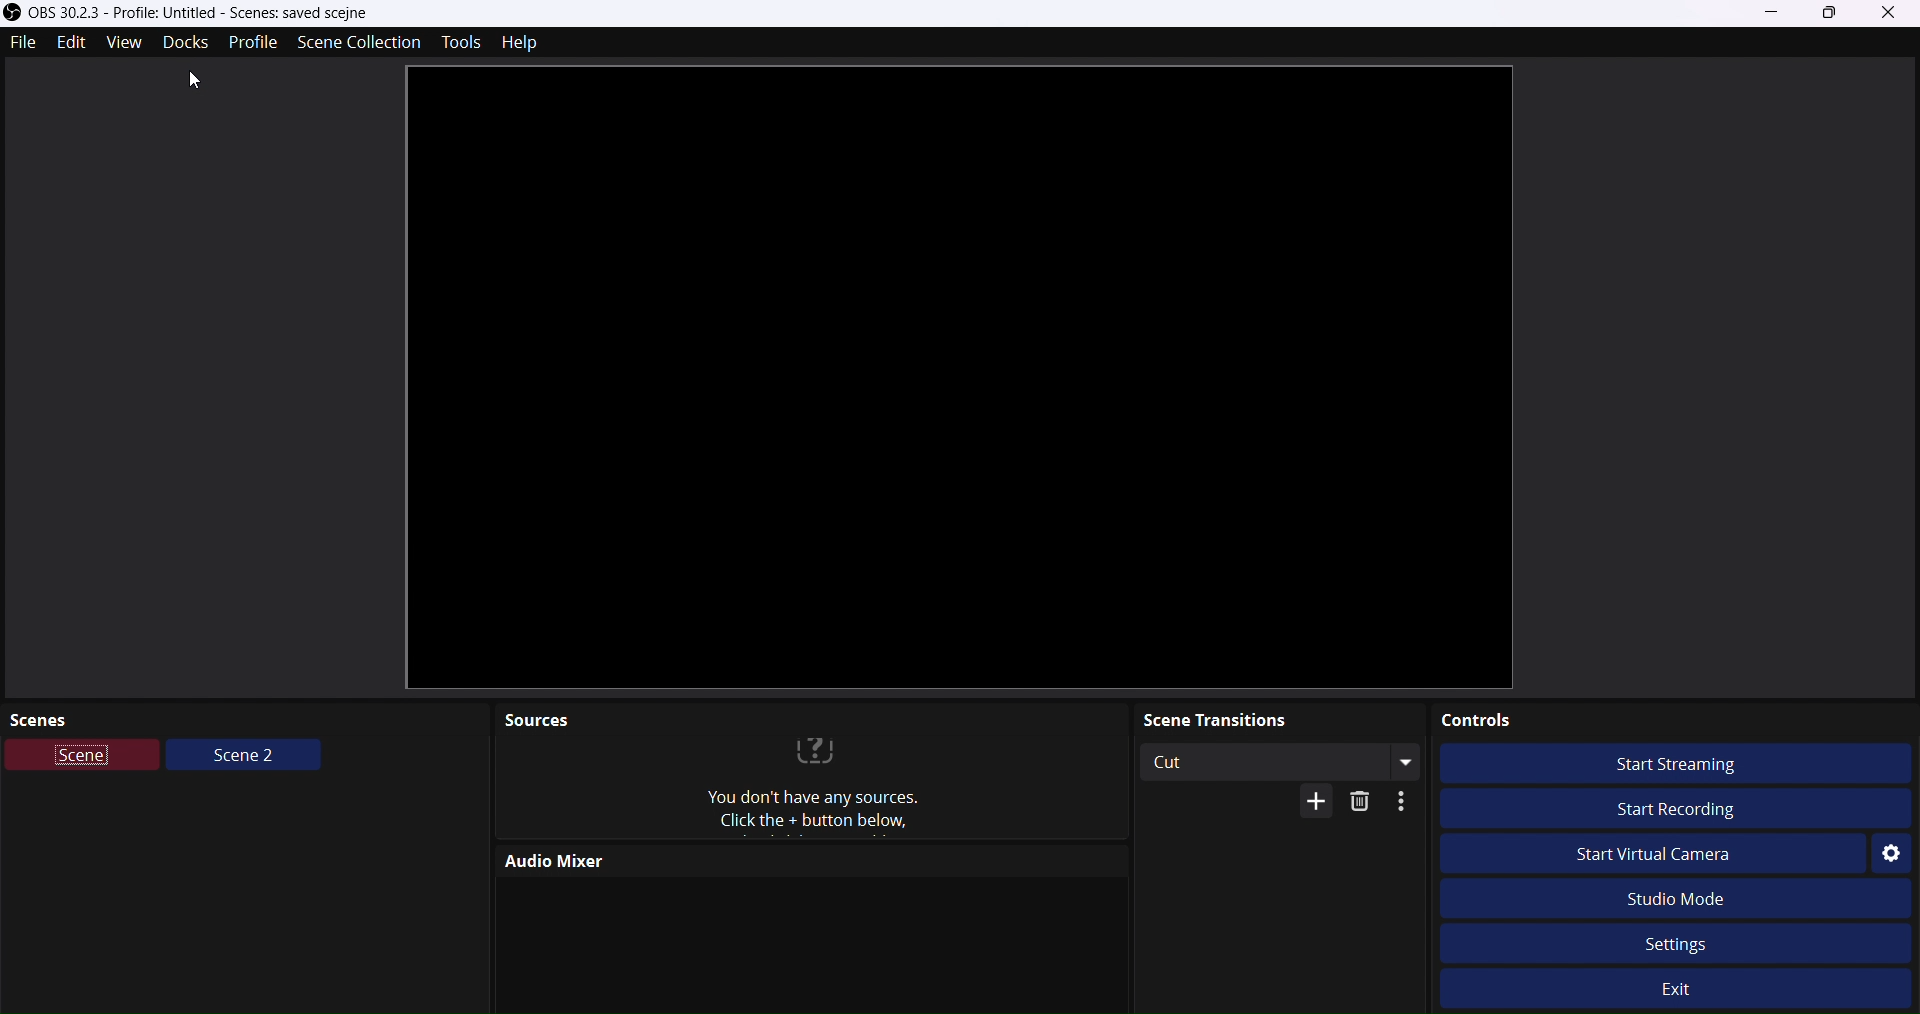 Image resolution: width=1920 pixels, height=1014 pixels. What do you see at coordinates (73, 44) in the screenshot?
I see `Edit` at bounding box center [73, 44].